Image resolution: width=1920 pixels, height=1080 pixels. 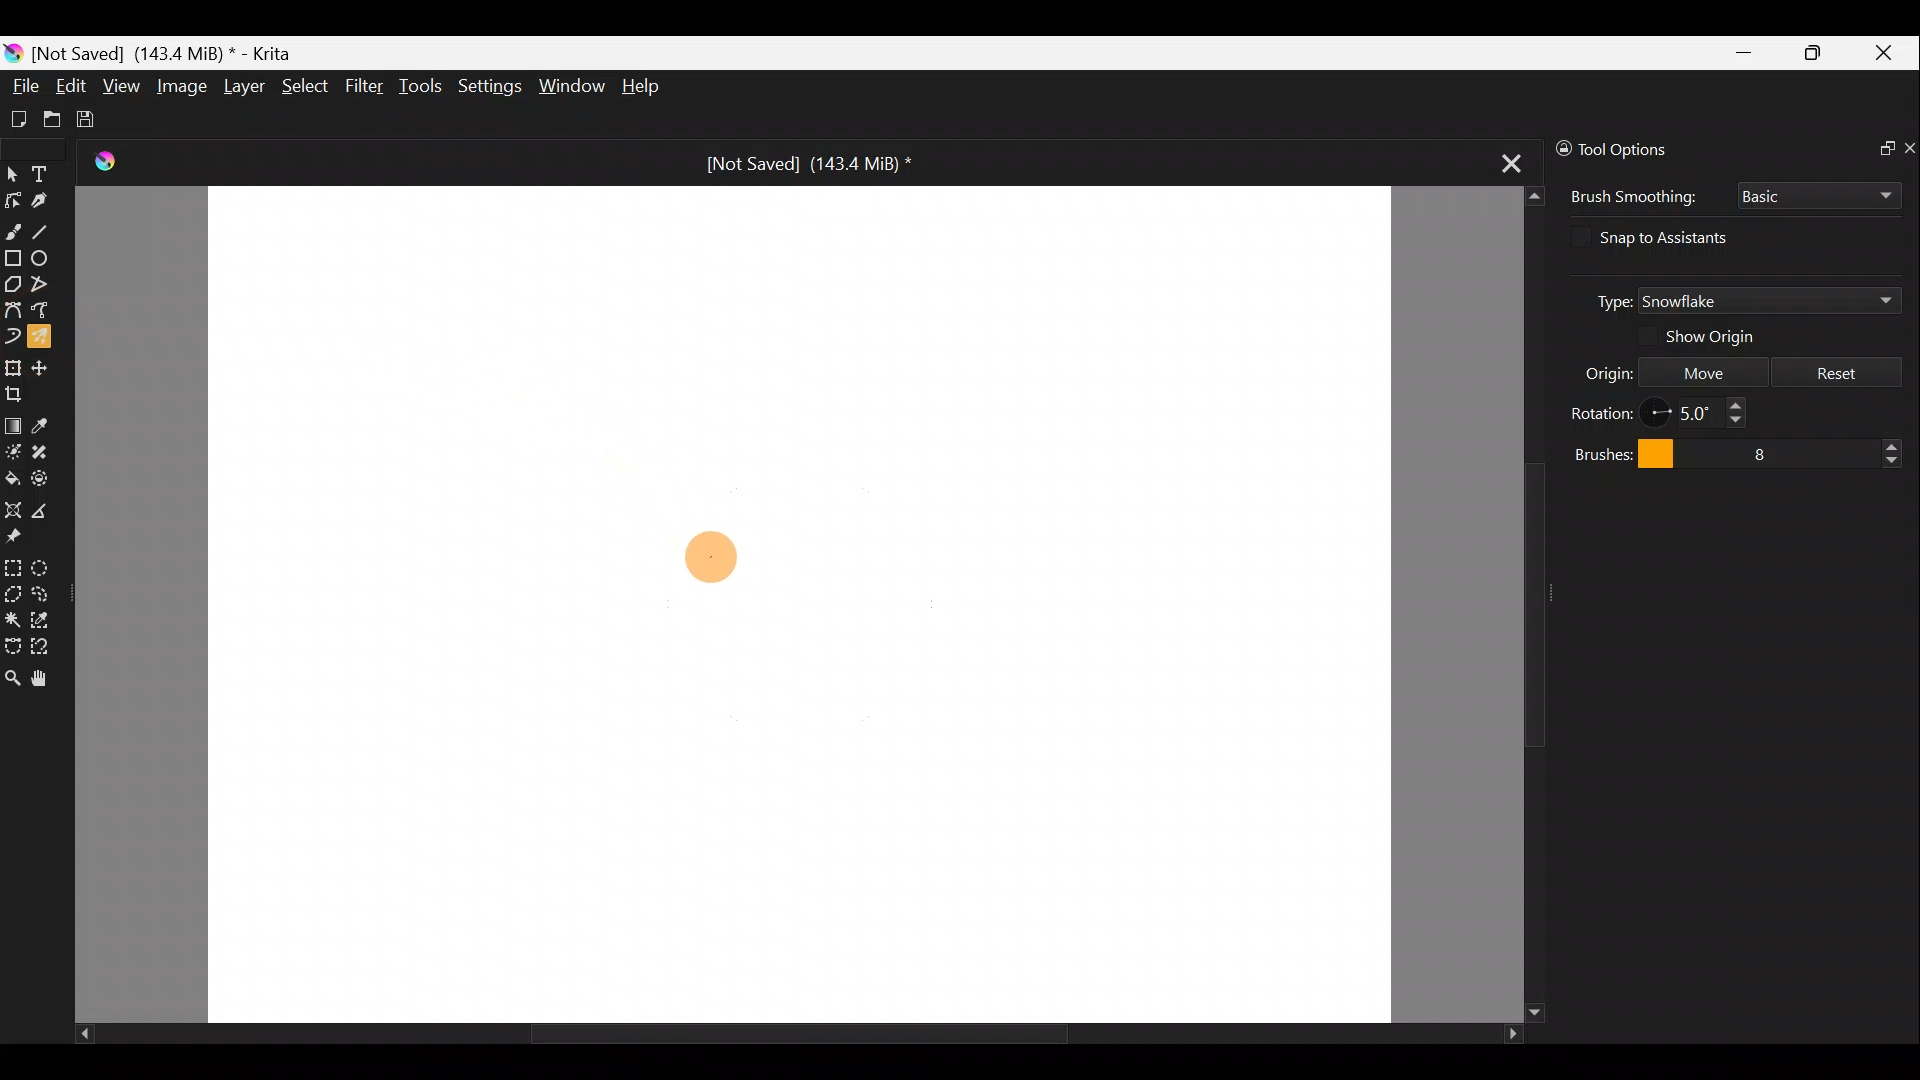 What do you see at coordinates (40, 285) in the screenshot?
I see `Polyline` at bounding box center [40, 285].